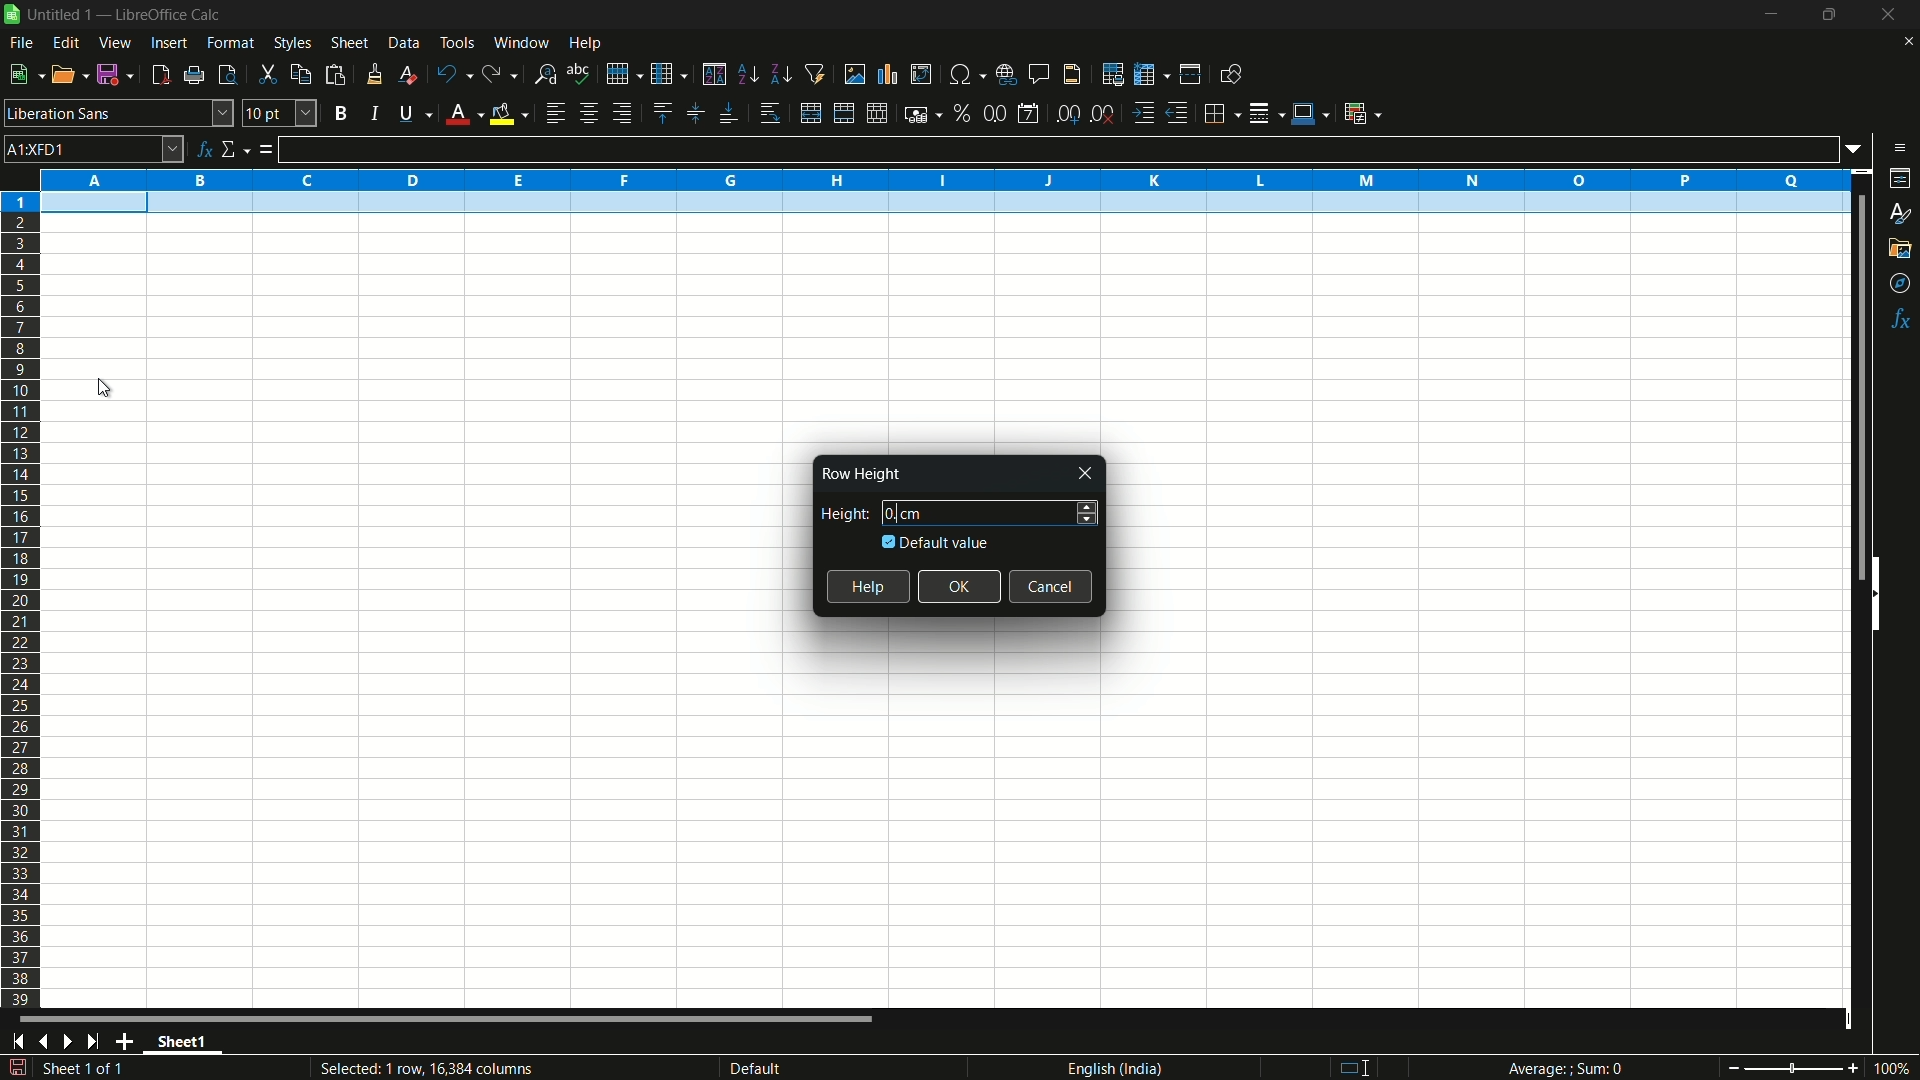 The image size is (1920, 1080). What do you see at coordinates (1113, 74) in the screenshot?
I see `print area` at bounding box center [1113, 74].